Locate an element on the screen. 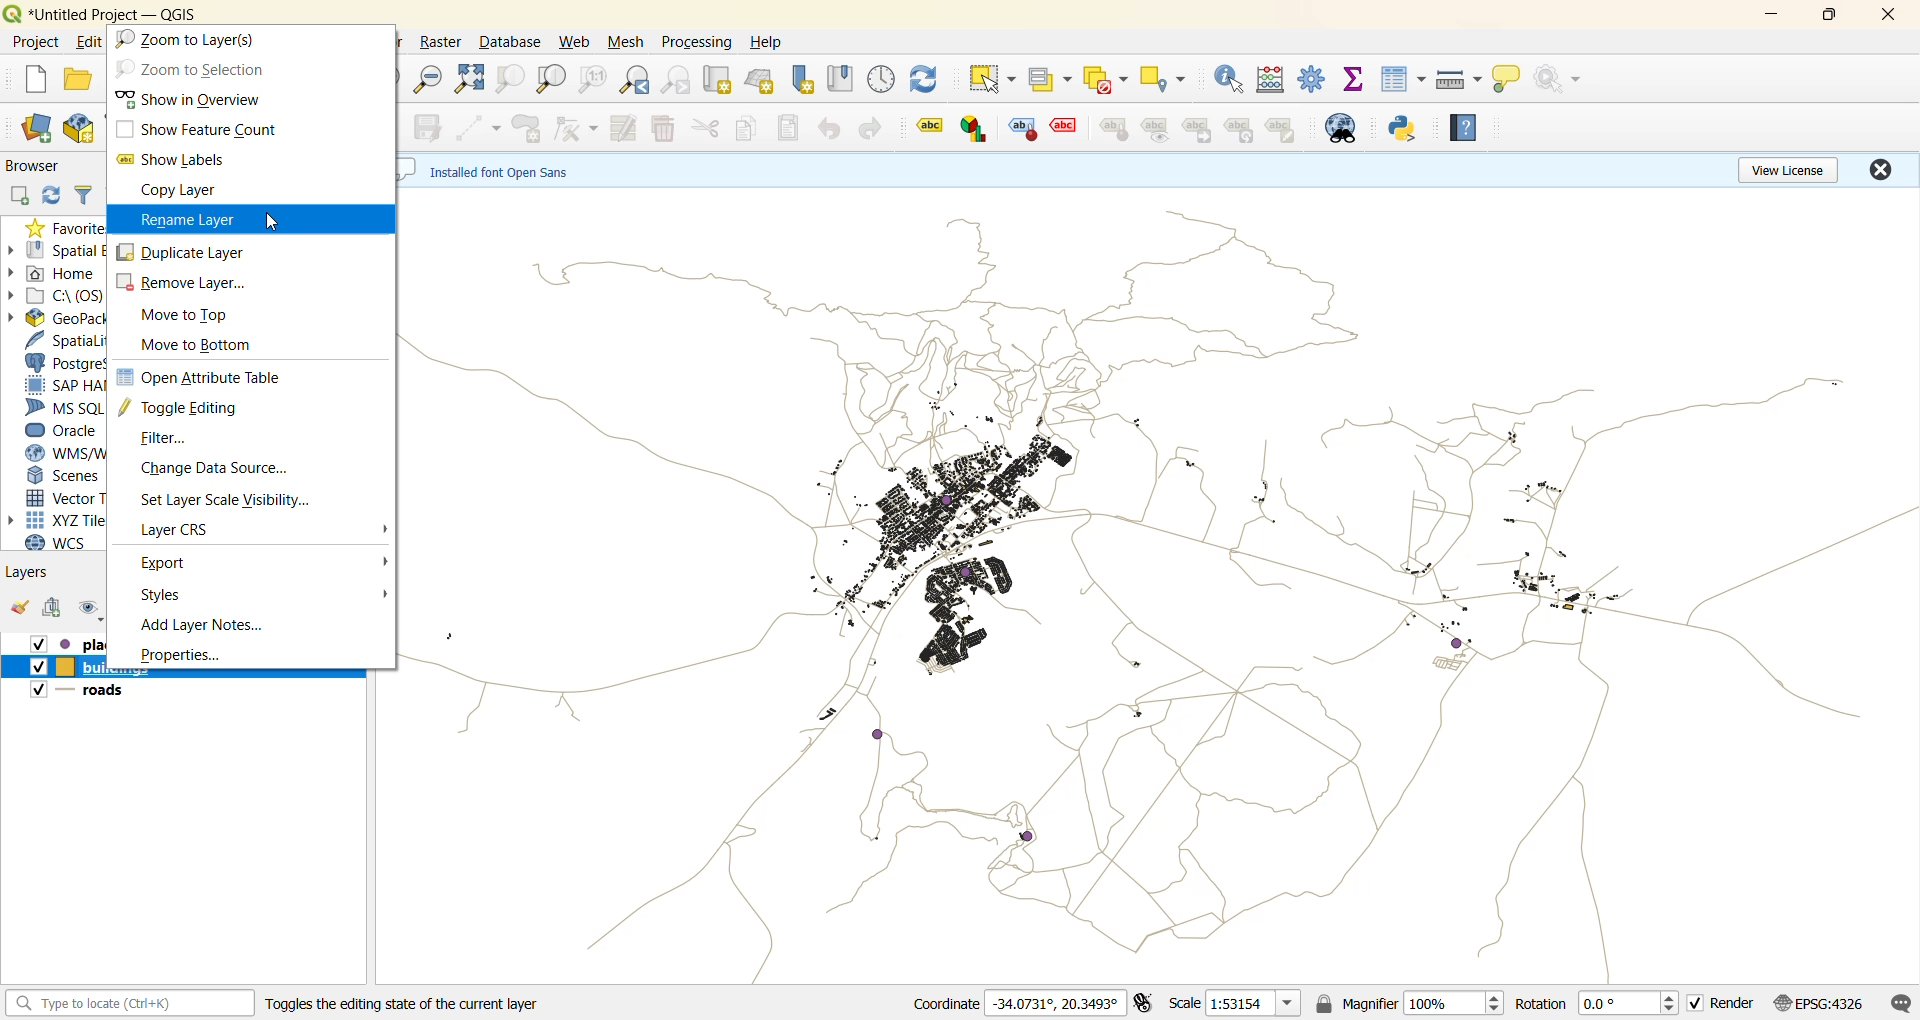  xyz tiles is located at coordinates (65, 521).